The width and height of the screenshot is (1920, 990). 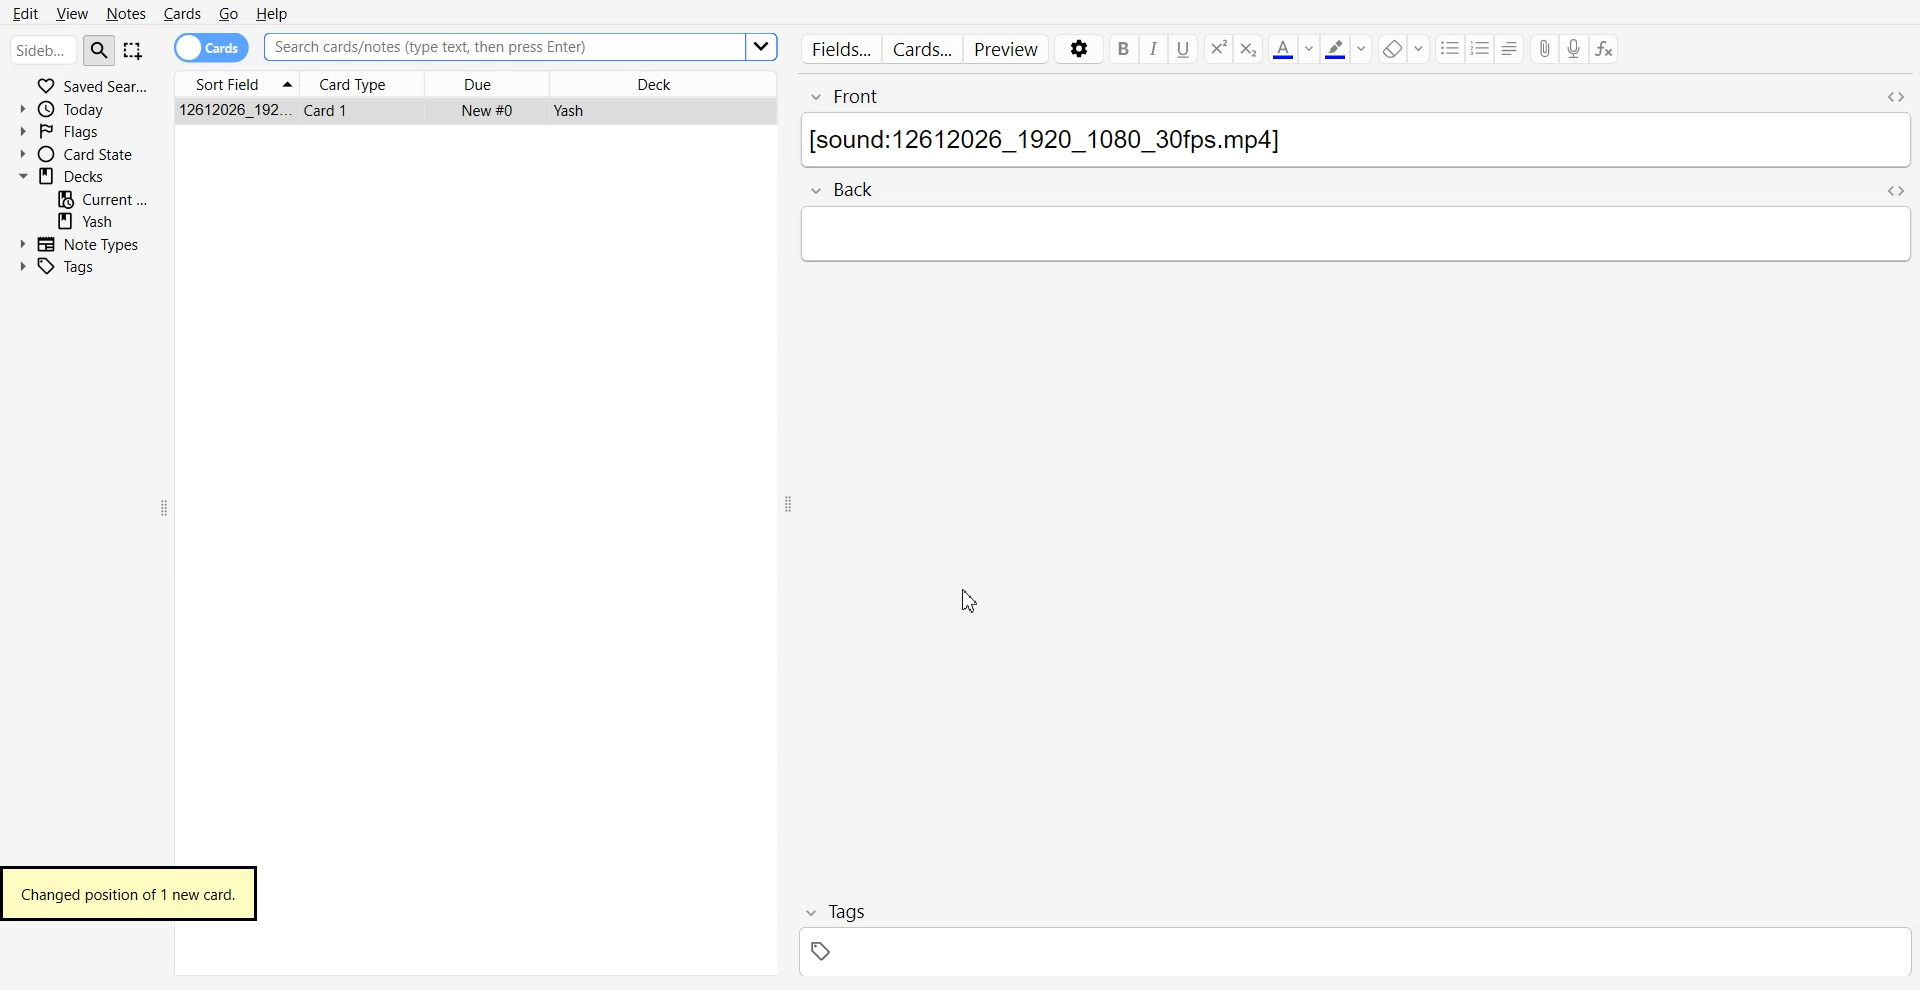 I want to click on Underline, so click(x=1184, y=49).